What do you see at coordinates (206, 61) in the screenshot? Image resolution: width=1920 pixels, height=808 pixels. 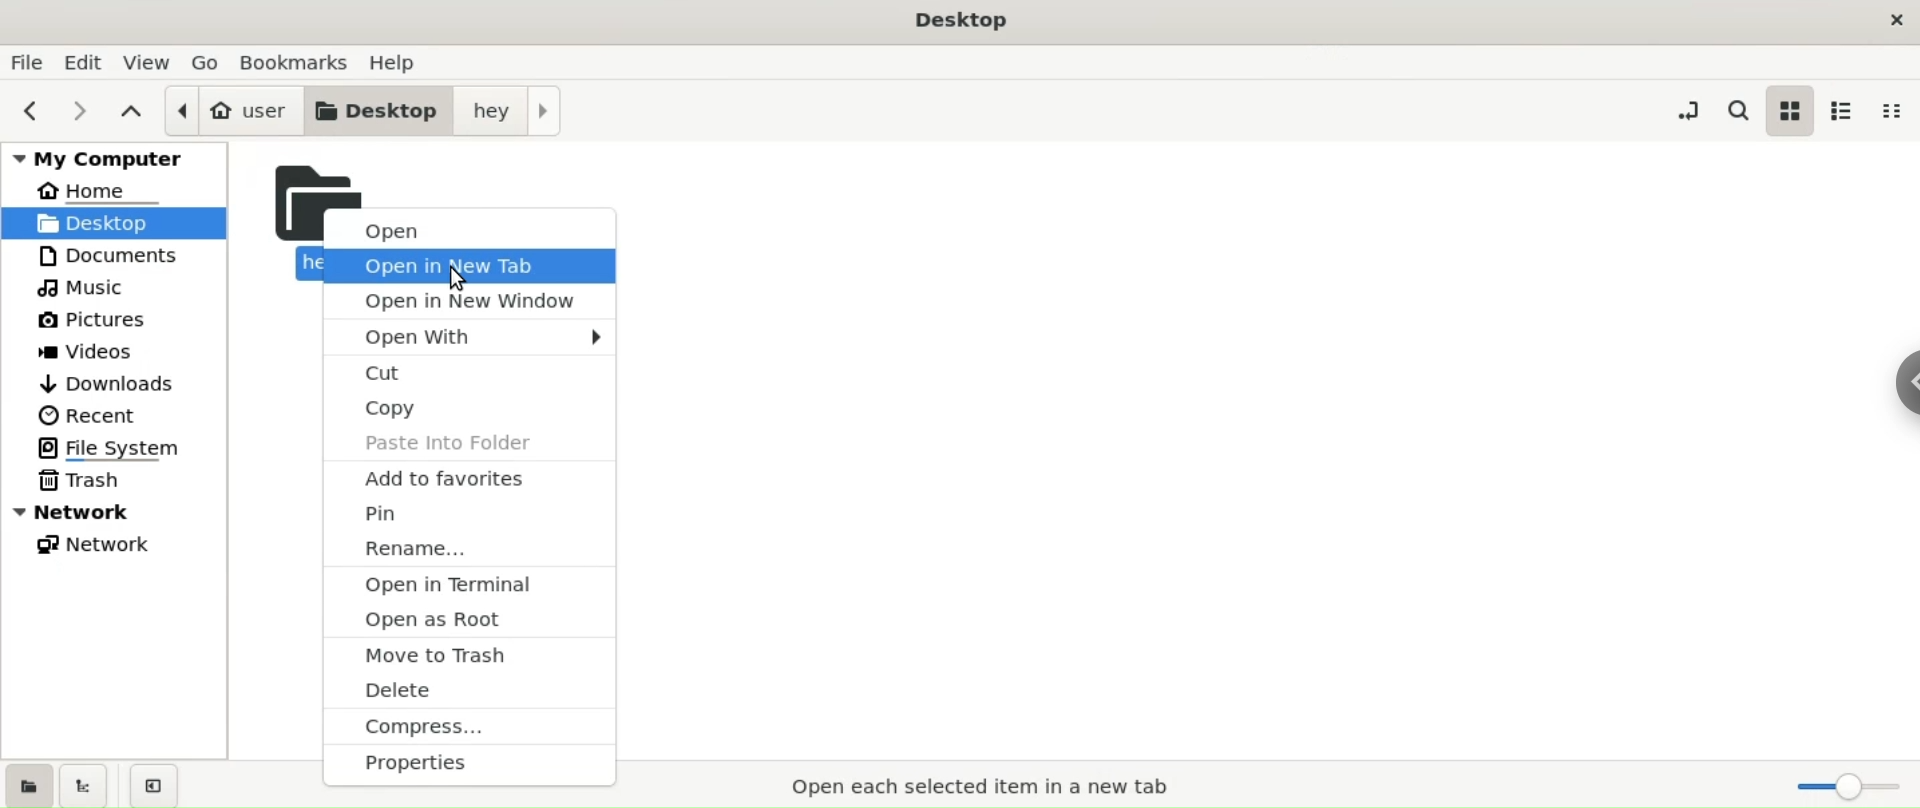 I see `go` at bounding box center [206, 61].